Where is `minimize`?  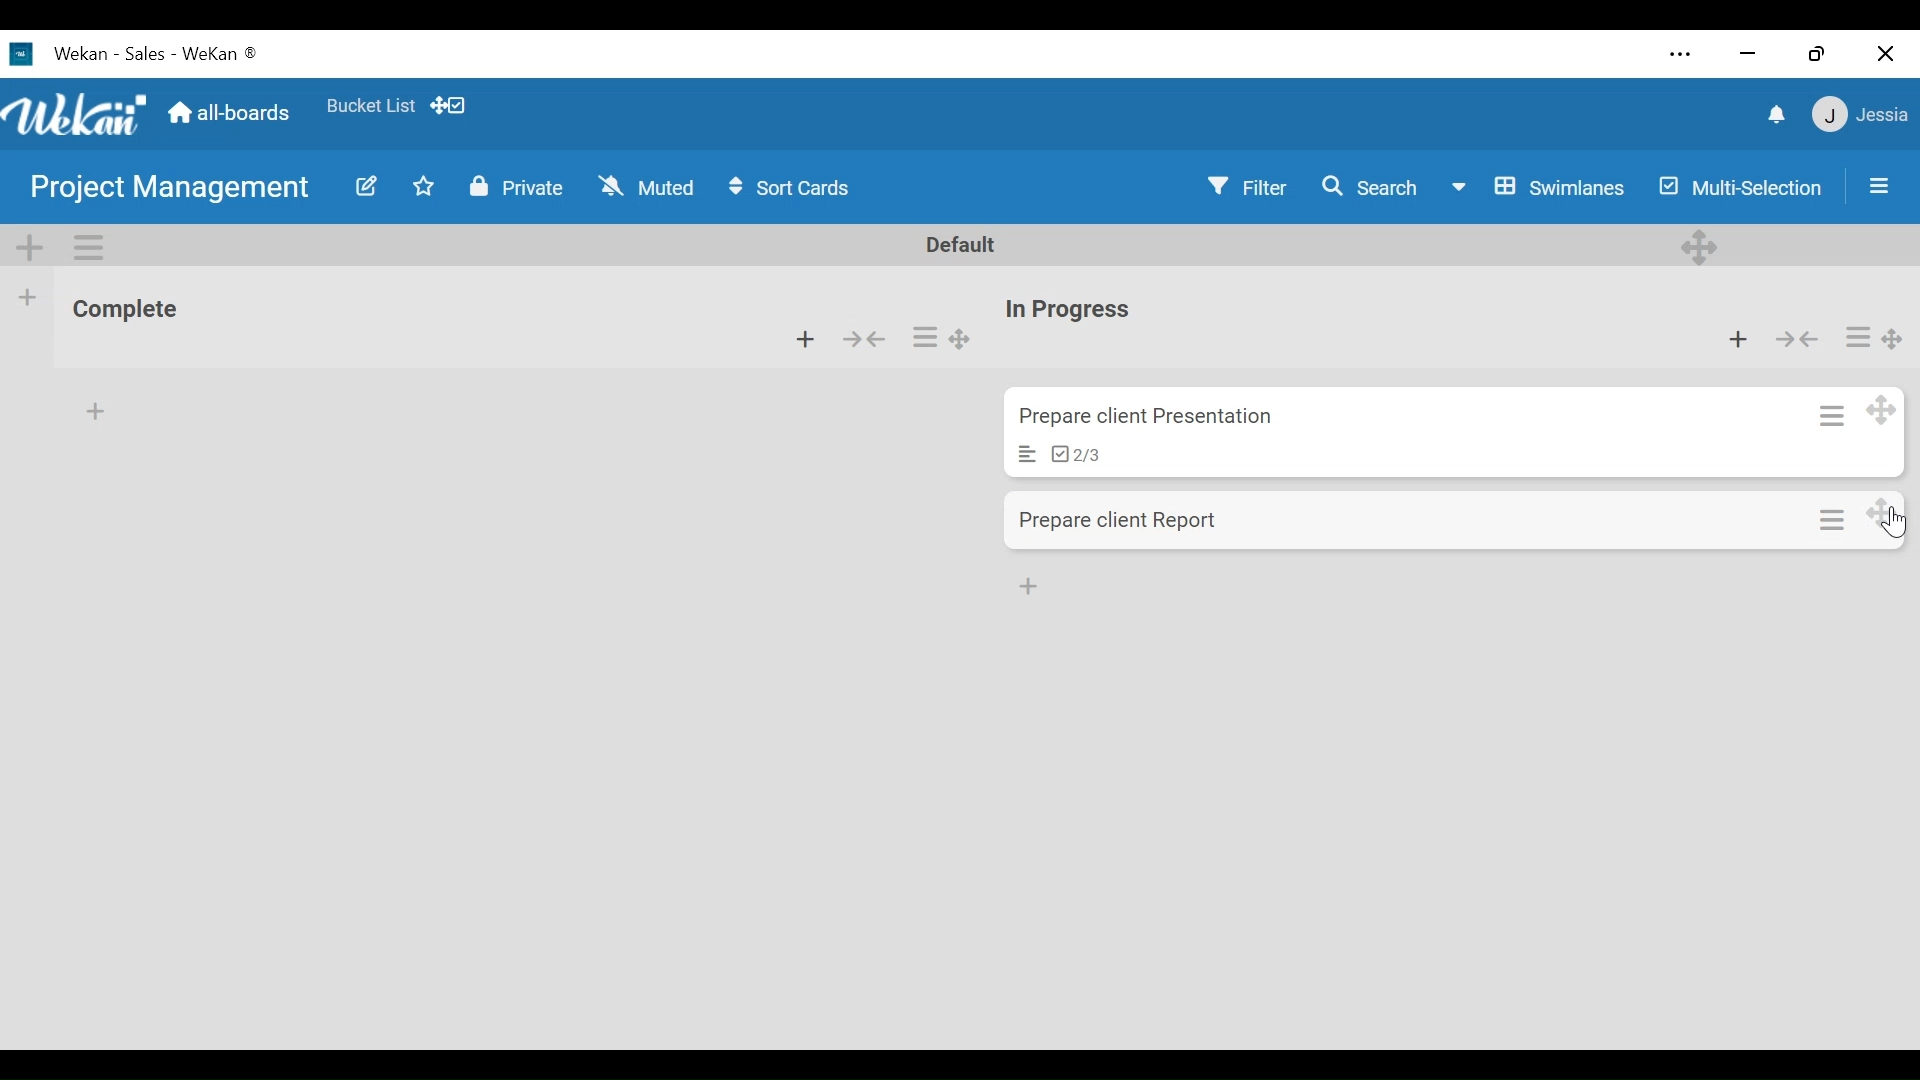
minimize is located at coordinates (1744, 53).